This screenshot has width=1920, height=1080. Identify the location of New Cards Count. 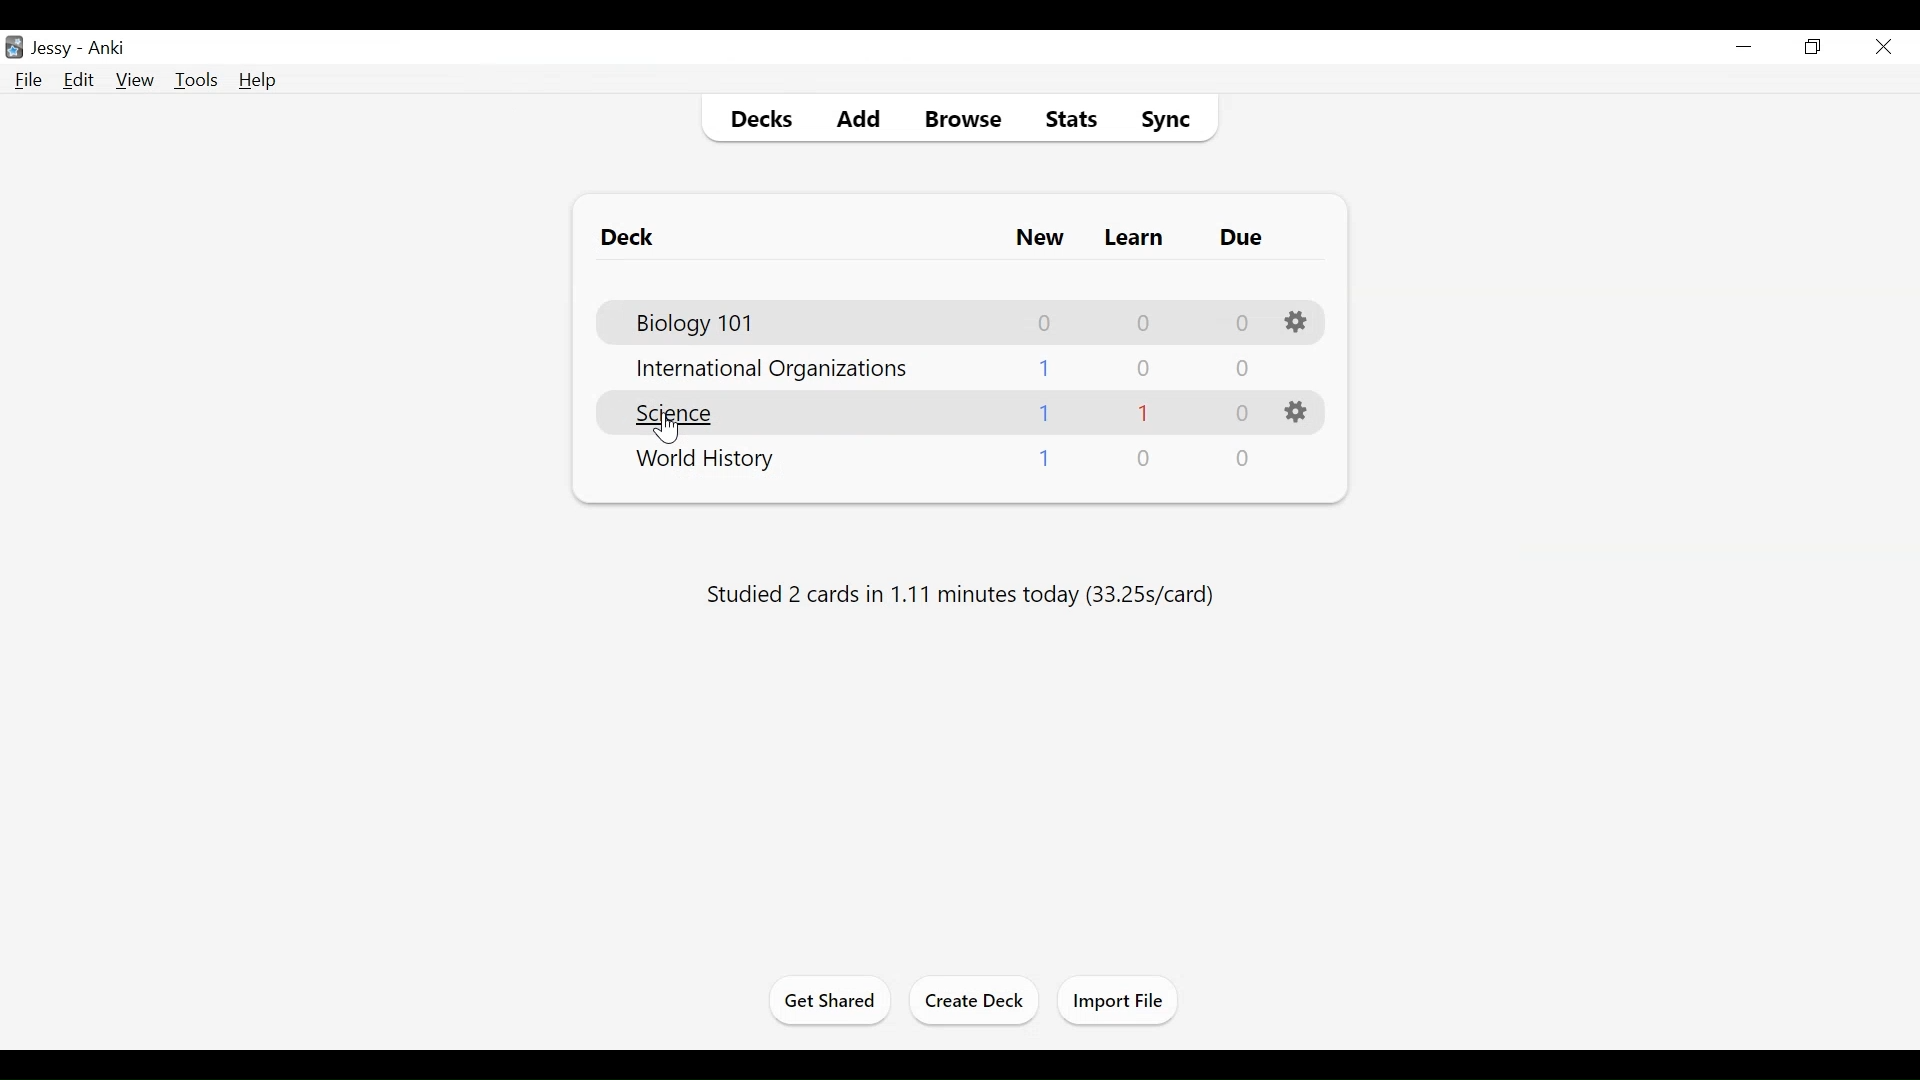
(1046, 415).